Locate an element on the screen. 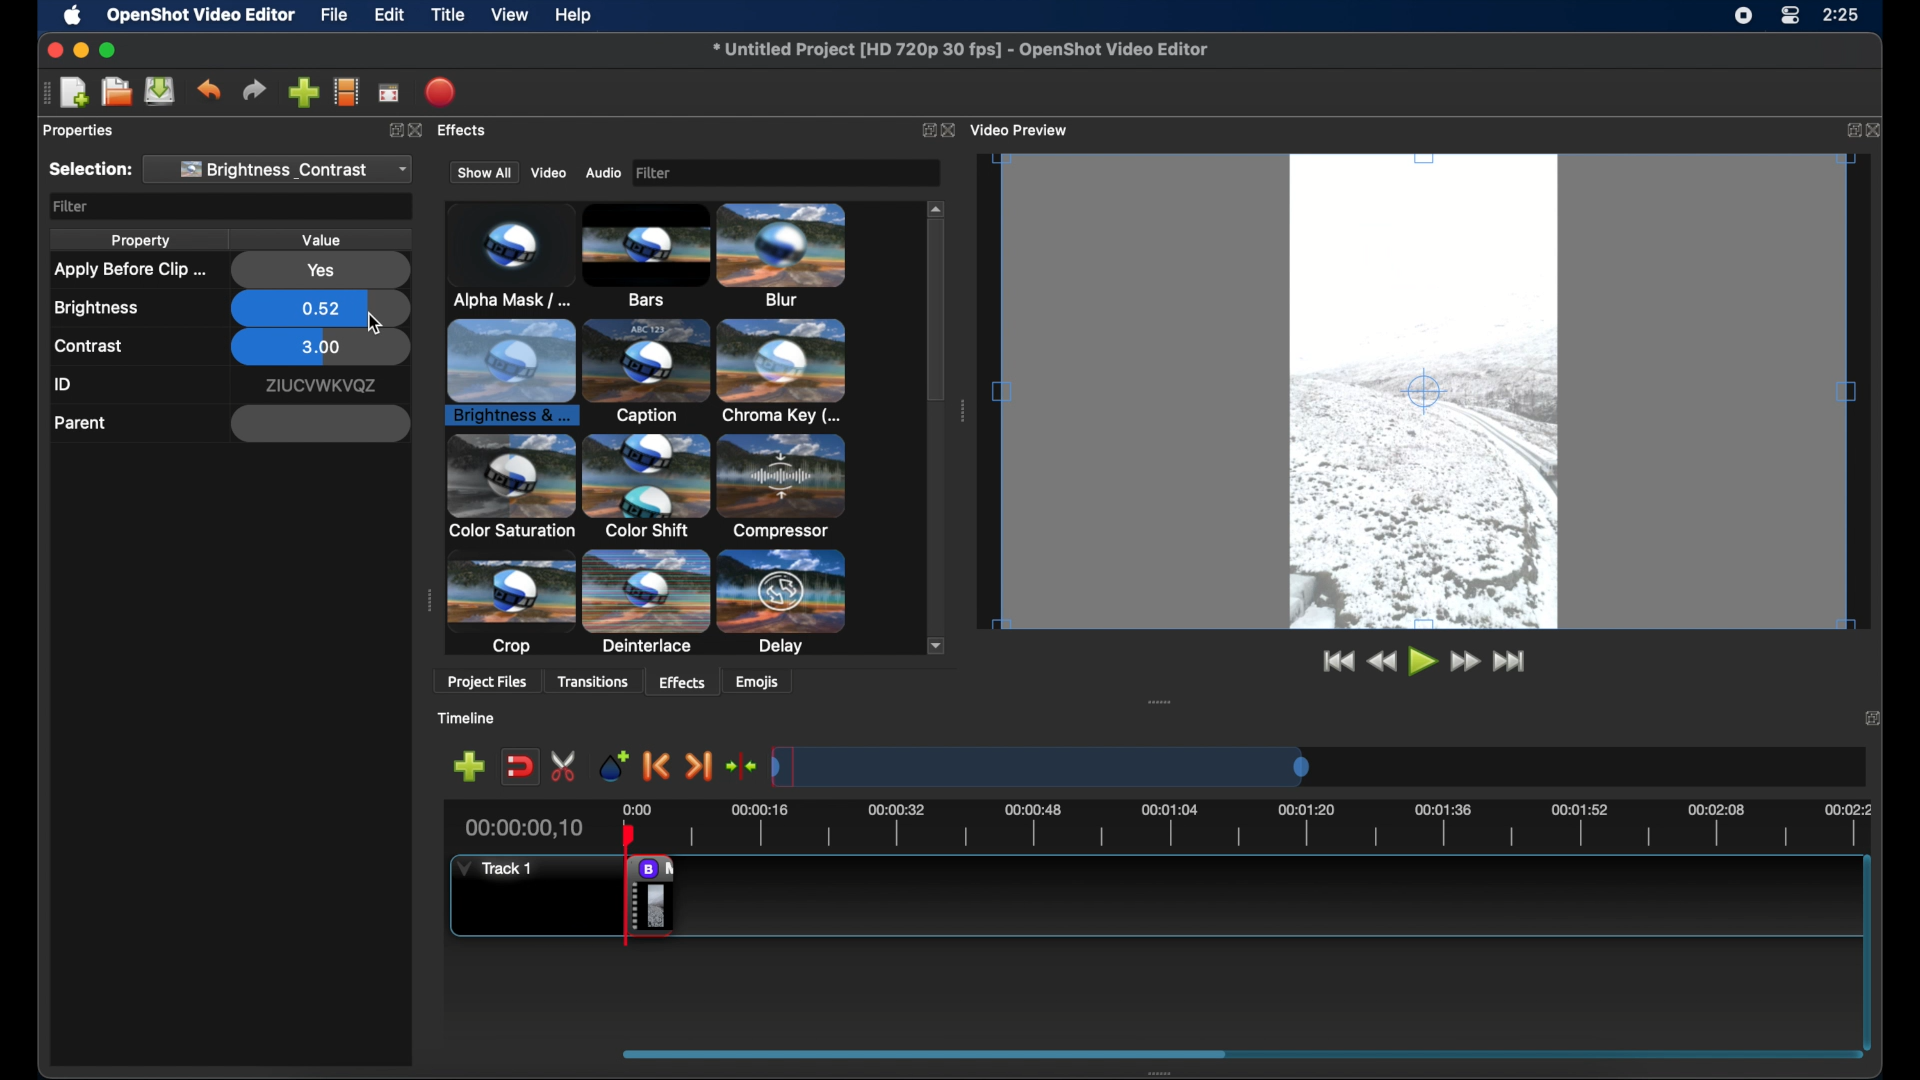 This screenshot has height=1080, width=1920. rewind is located at coordinates (1381, 663).